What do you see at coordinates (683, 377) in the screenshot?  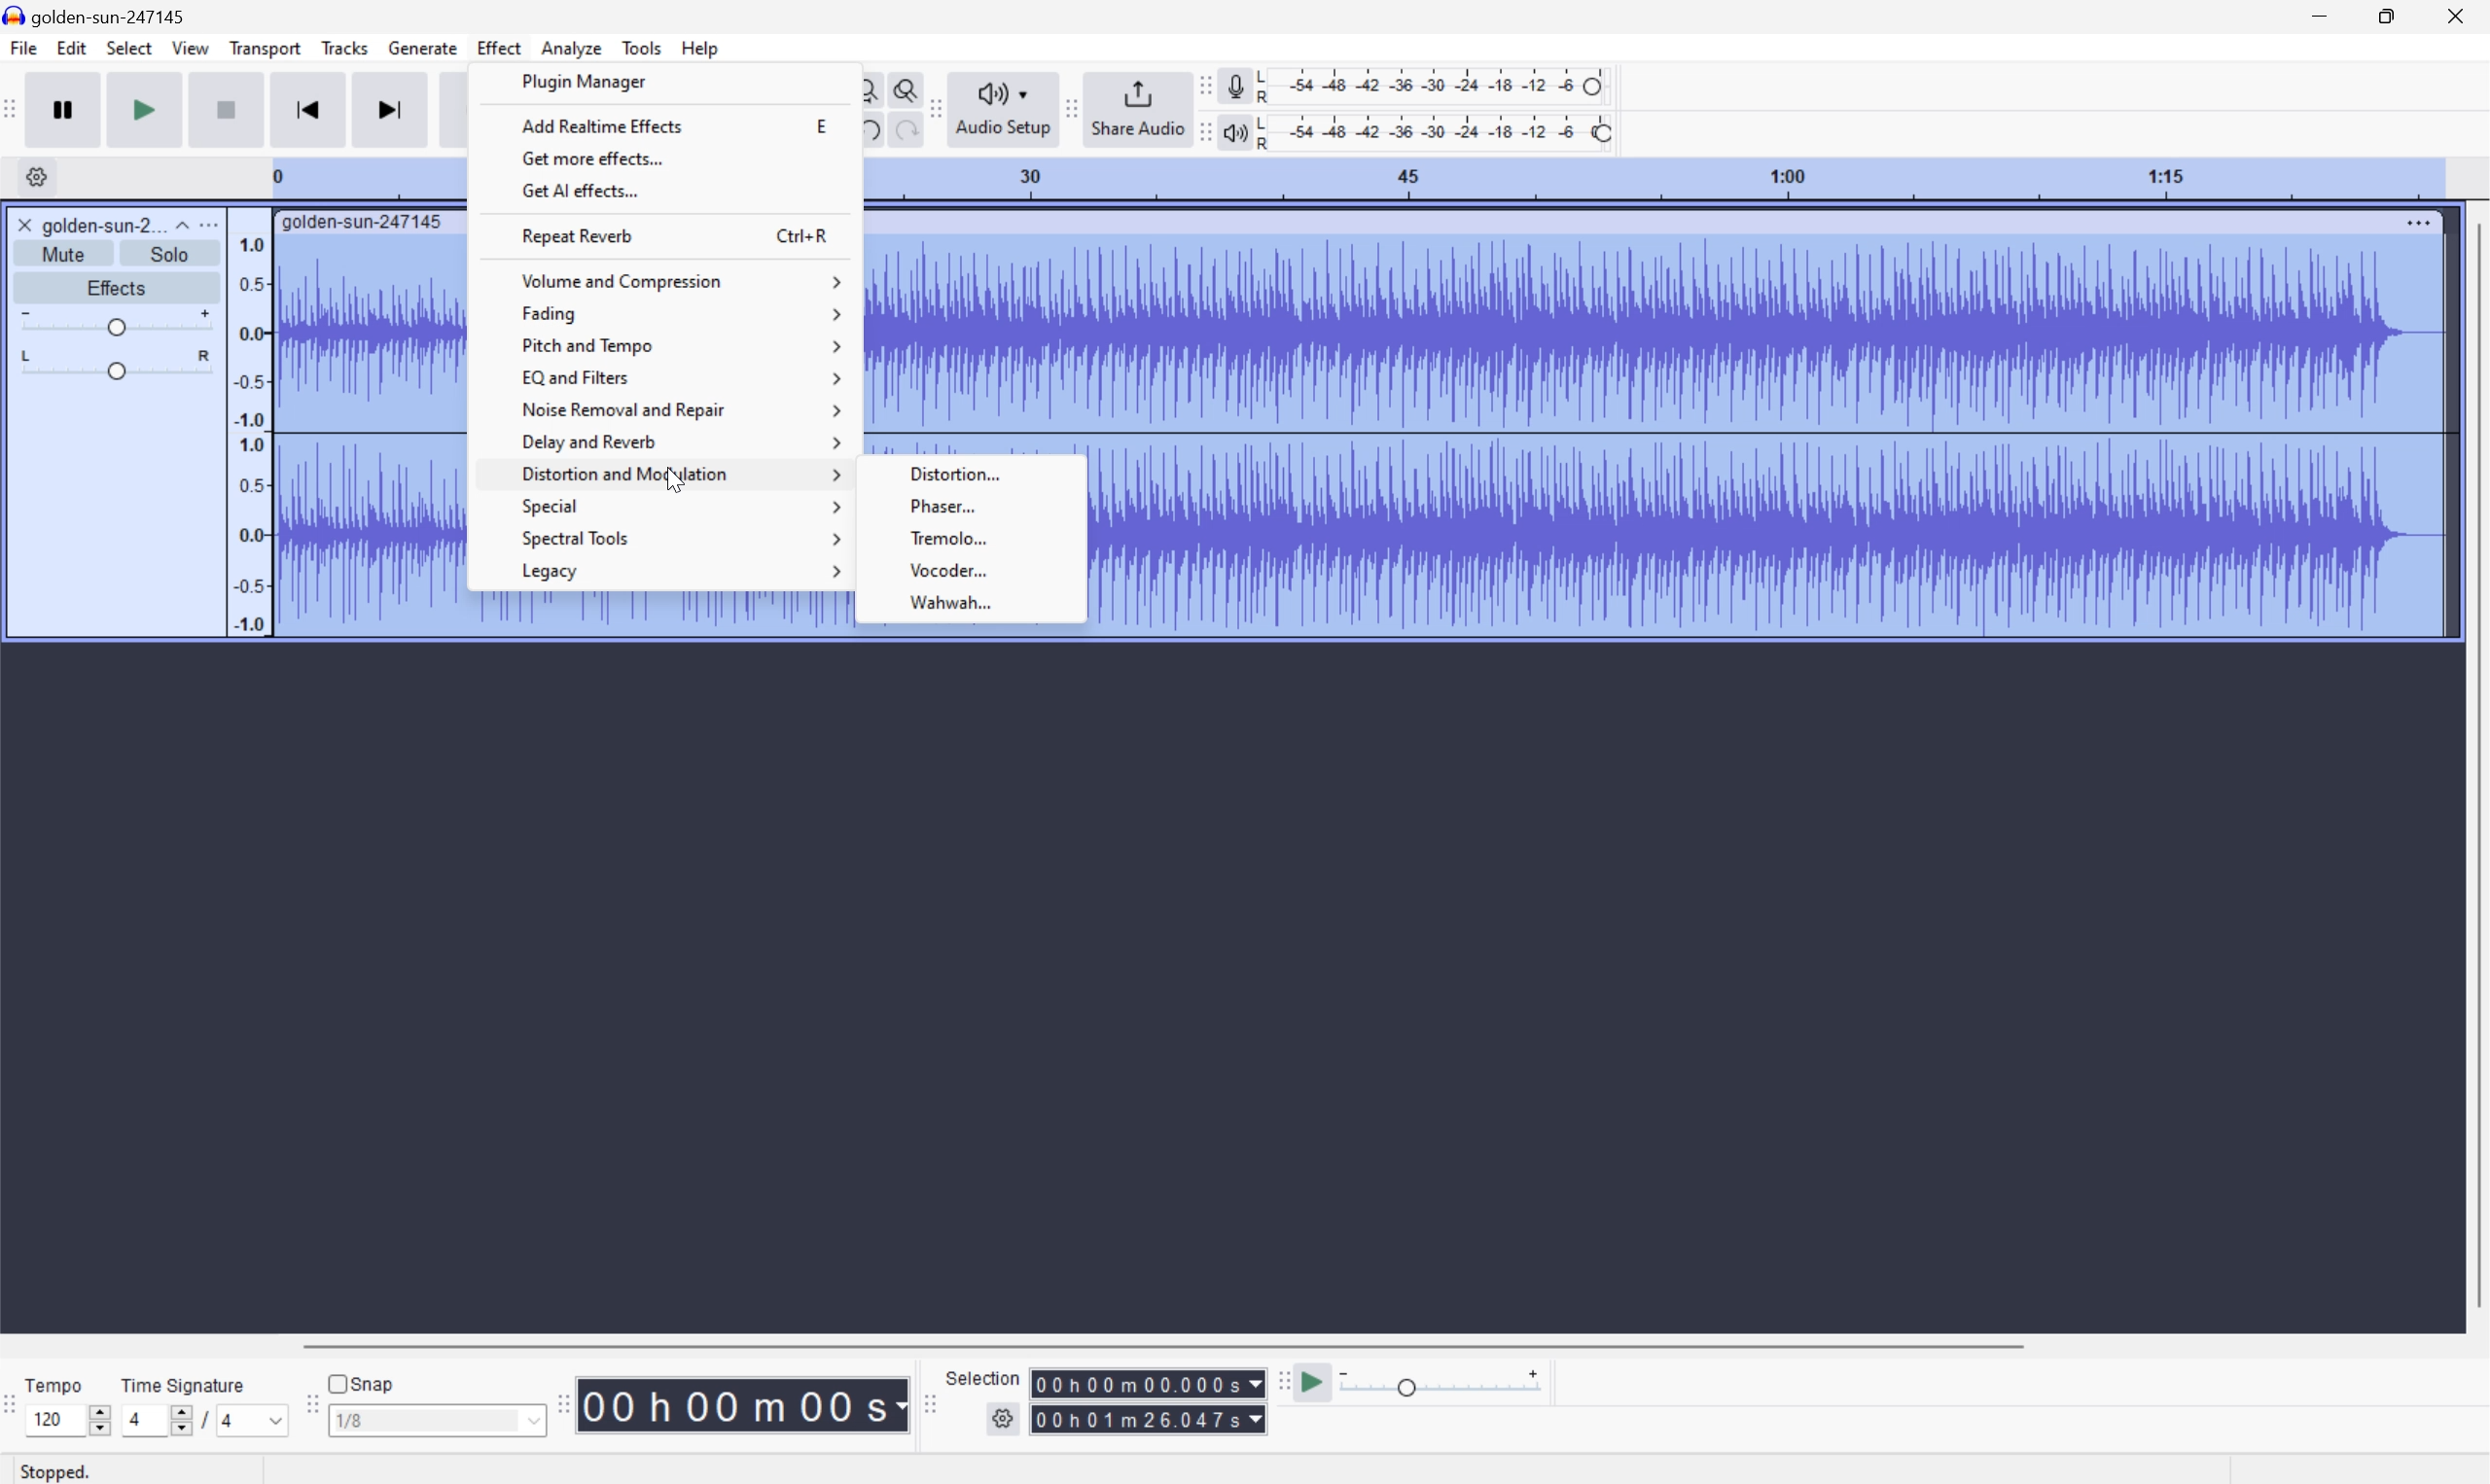 I see `EQ and filters` at bounding box center [683, 377].